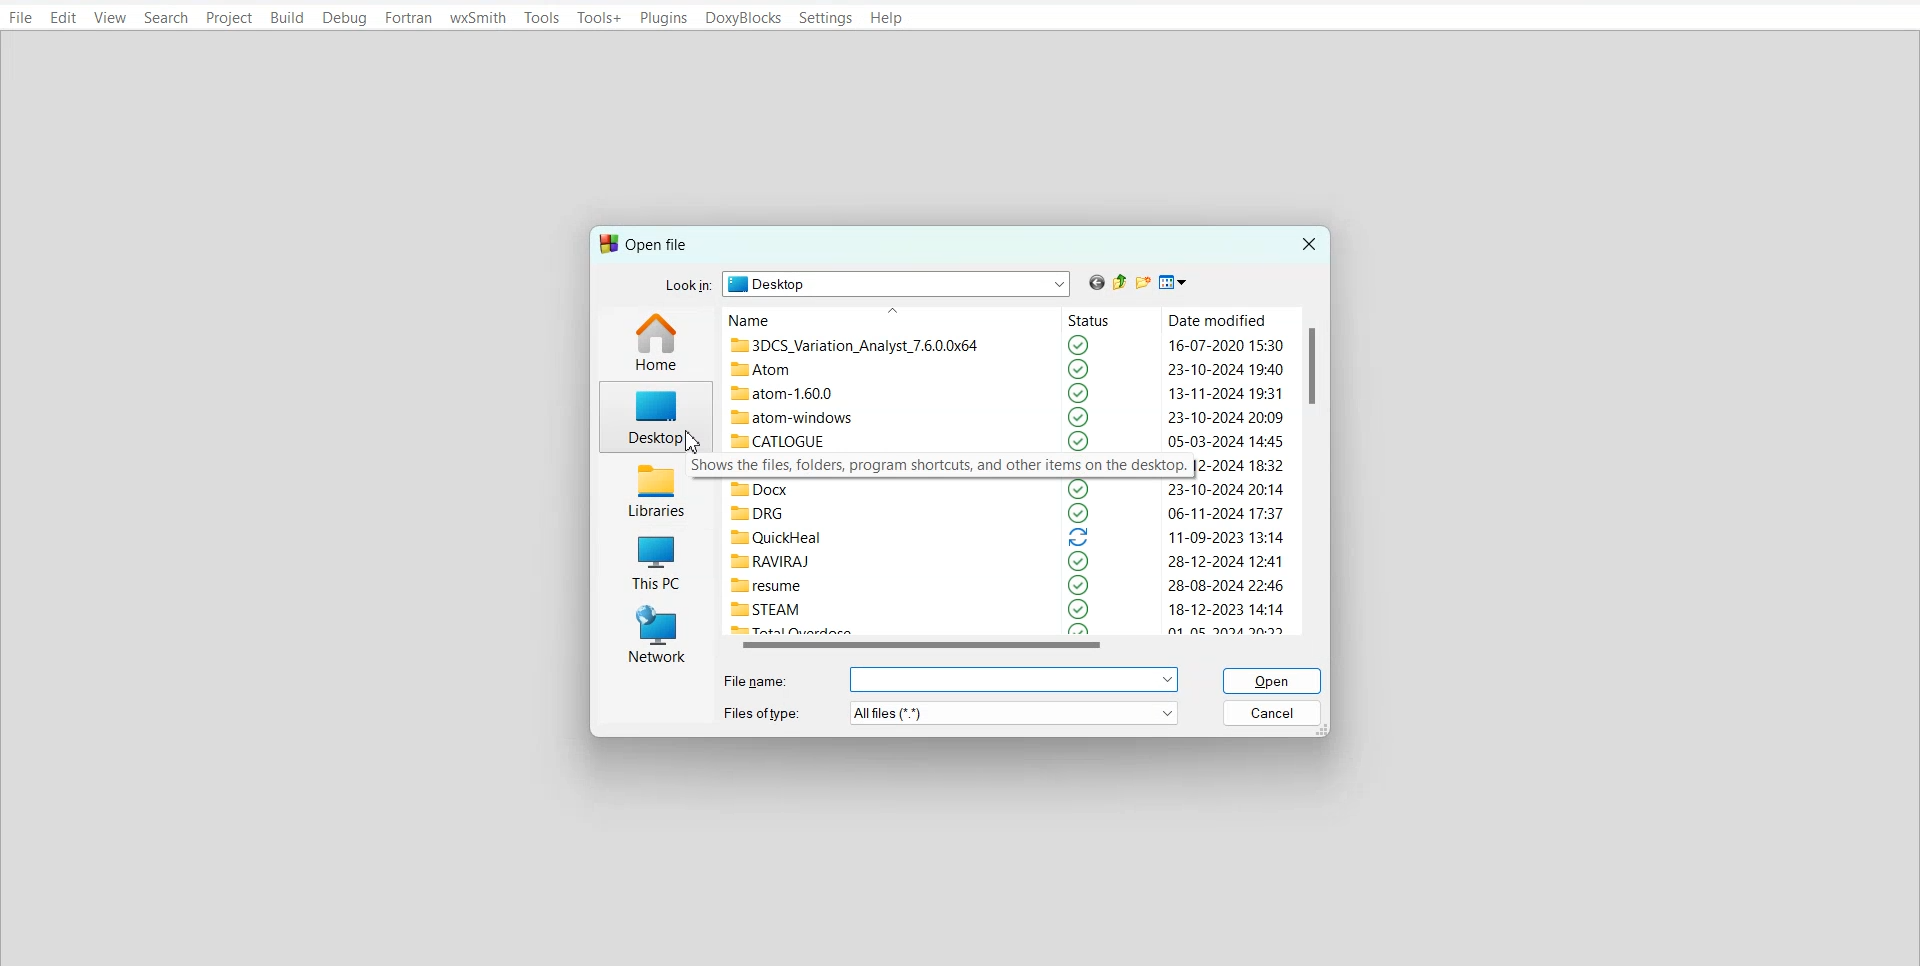 The image size is (1920, 966). Describe the element at coordinates (857, 345) in the screenshot. I see `3DCS_Variation_Analyst_7.6.0.0x64` at that location.